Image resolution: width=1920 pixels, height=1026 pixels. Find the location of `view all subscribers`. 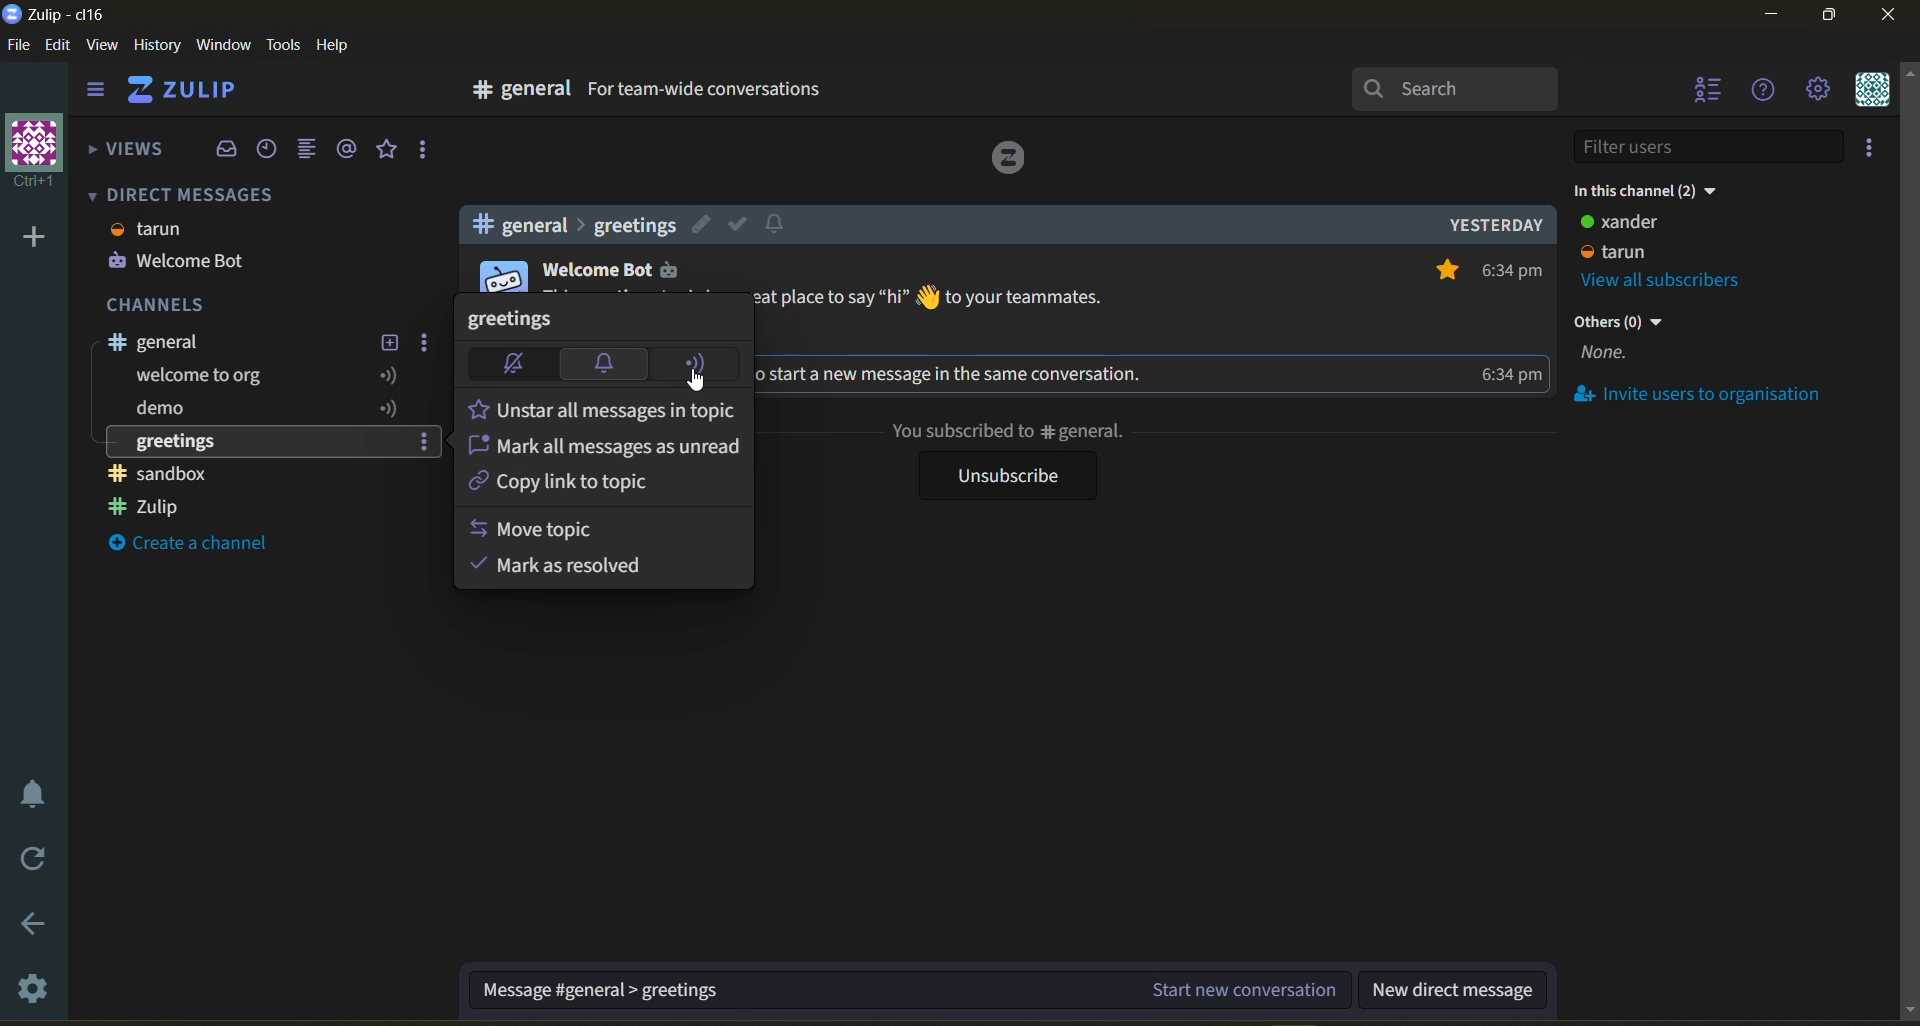

view all subscribers is located at coordinates (1678, 279).